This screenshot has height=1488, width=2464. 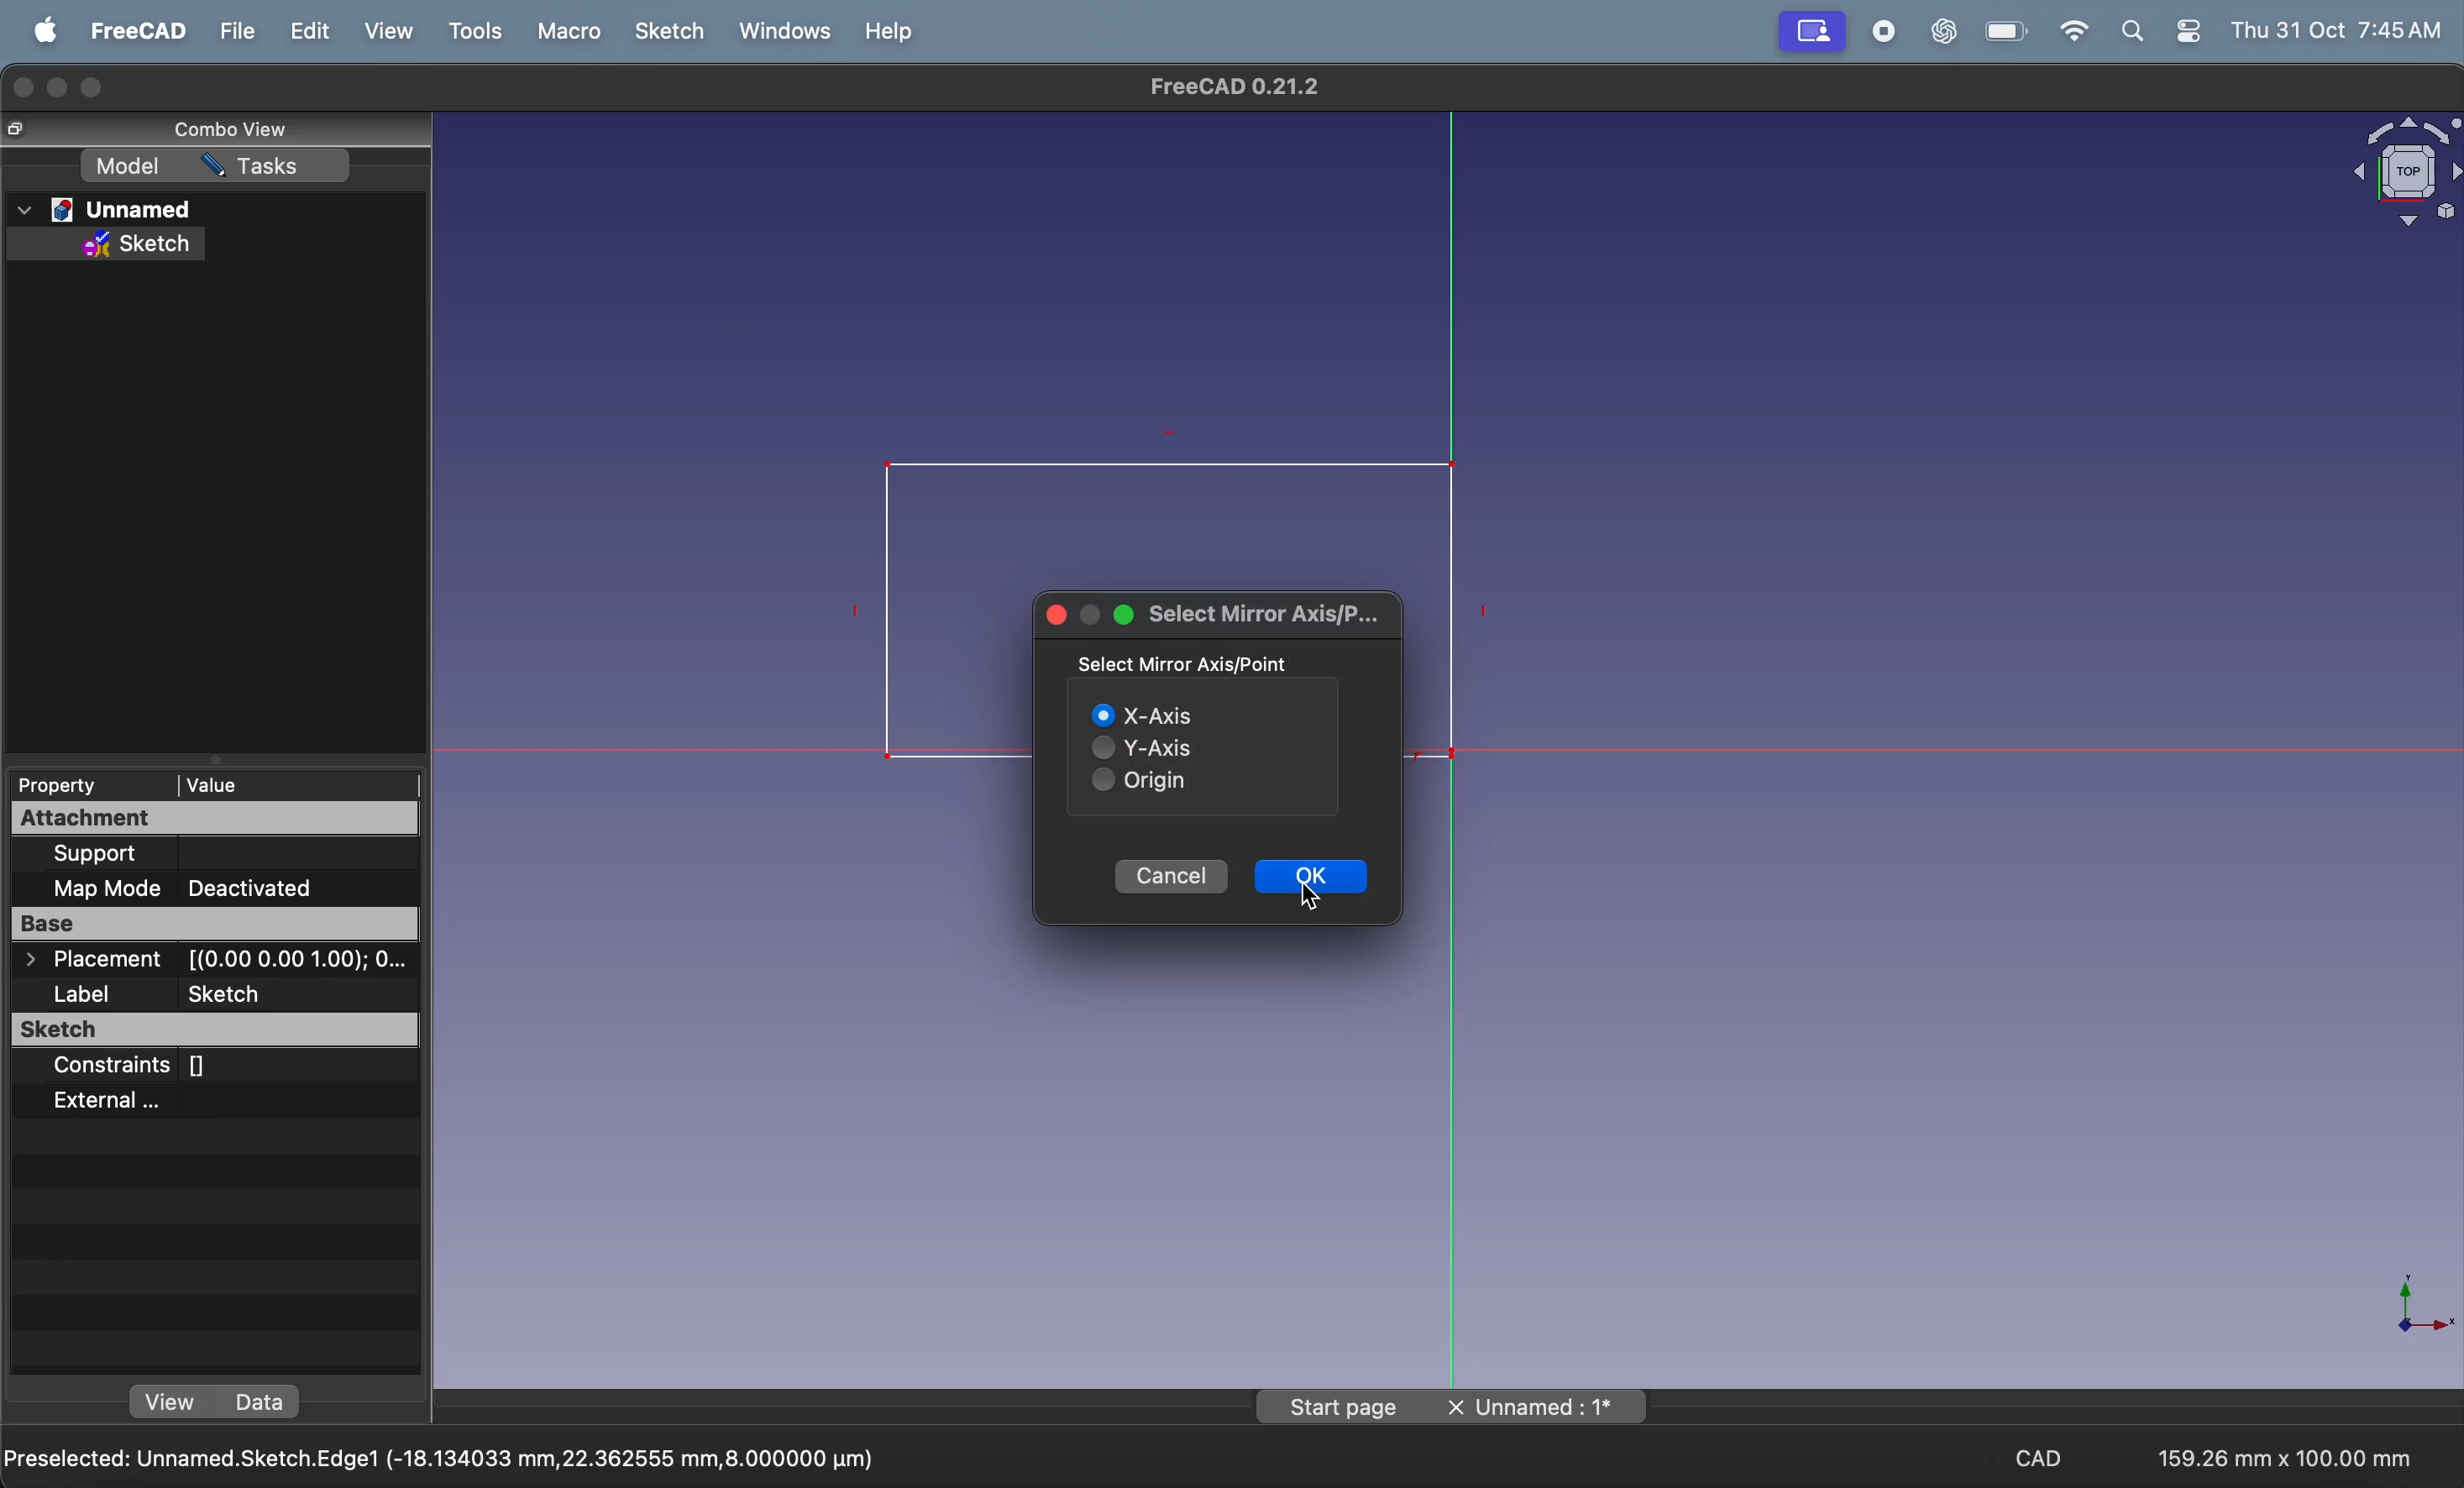 I want to click on X axis, so click(x=1149, y=715).